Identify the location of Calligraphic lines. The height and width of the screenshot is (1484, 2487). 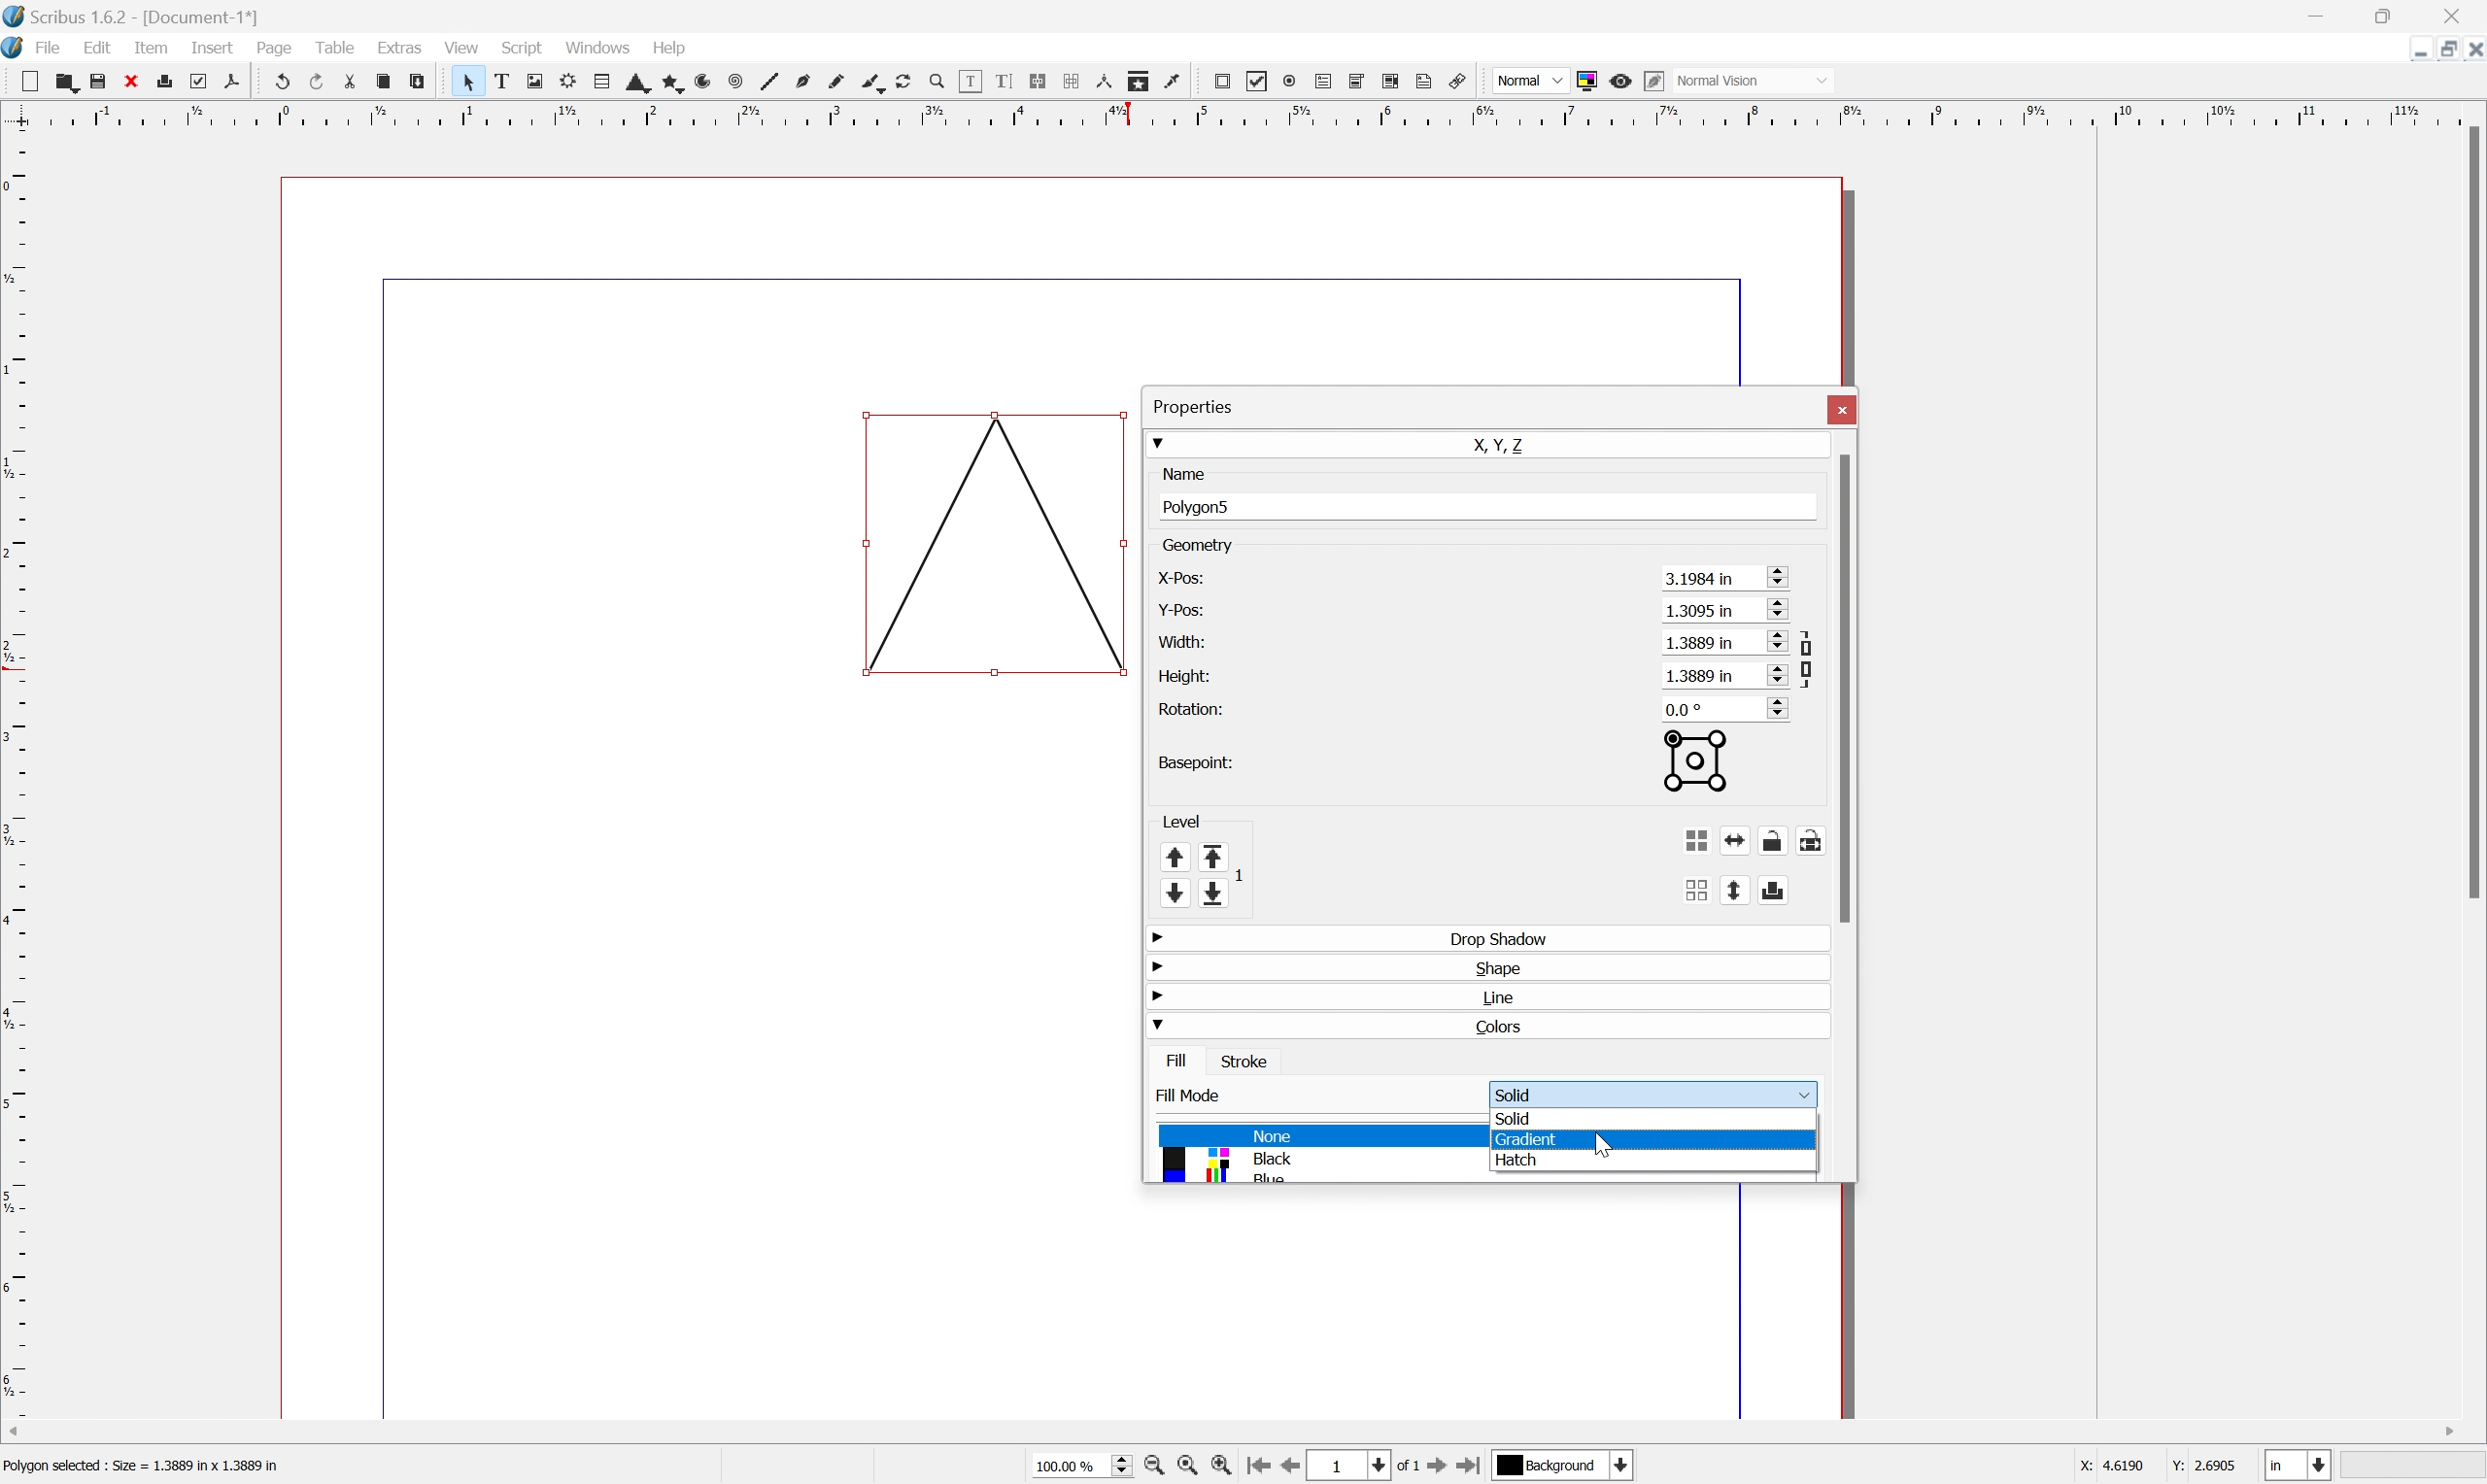
(875, 84).